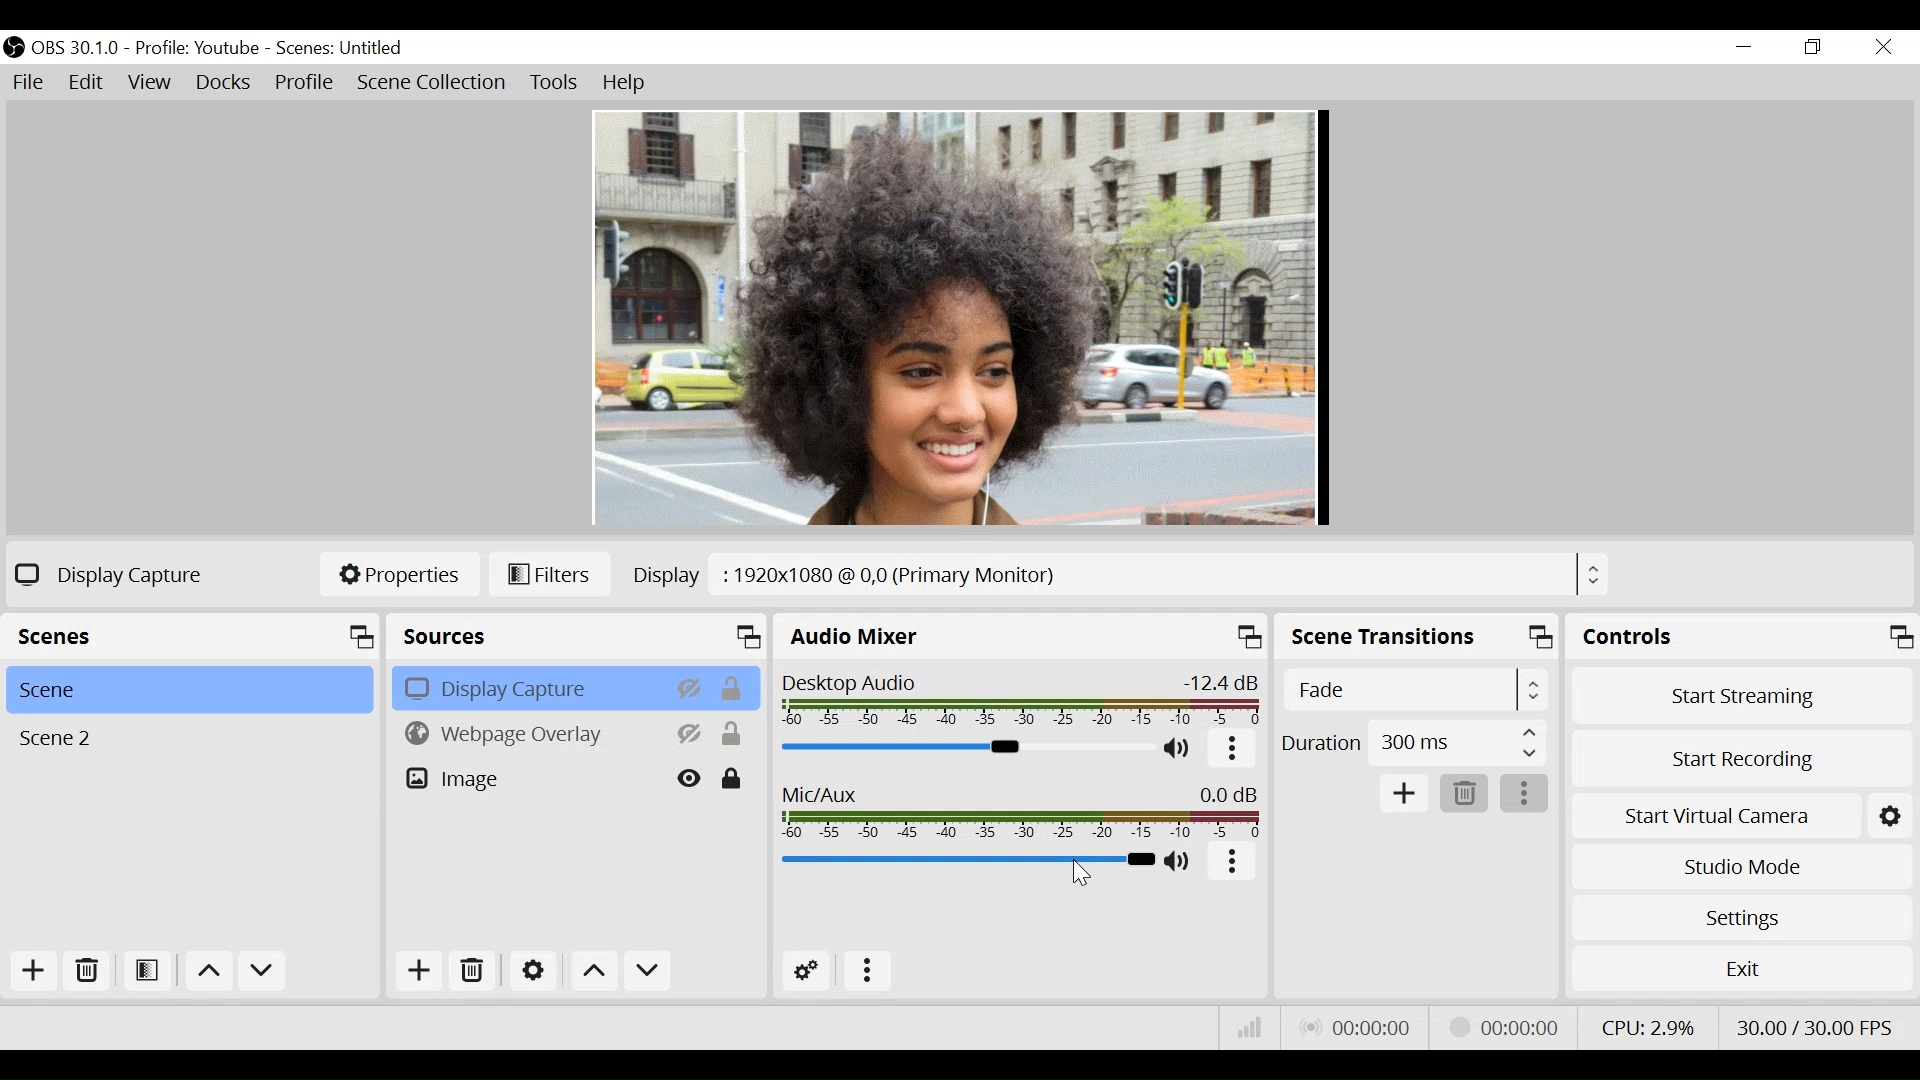  What do you see at coordinates (530, 780) in the screenshot?
I see `Image Source` at bounding box center [530, 780].